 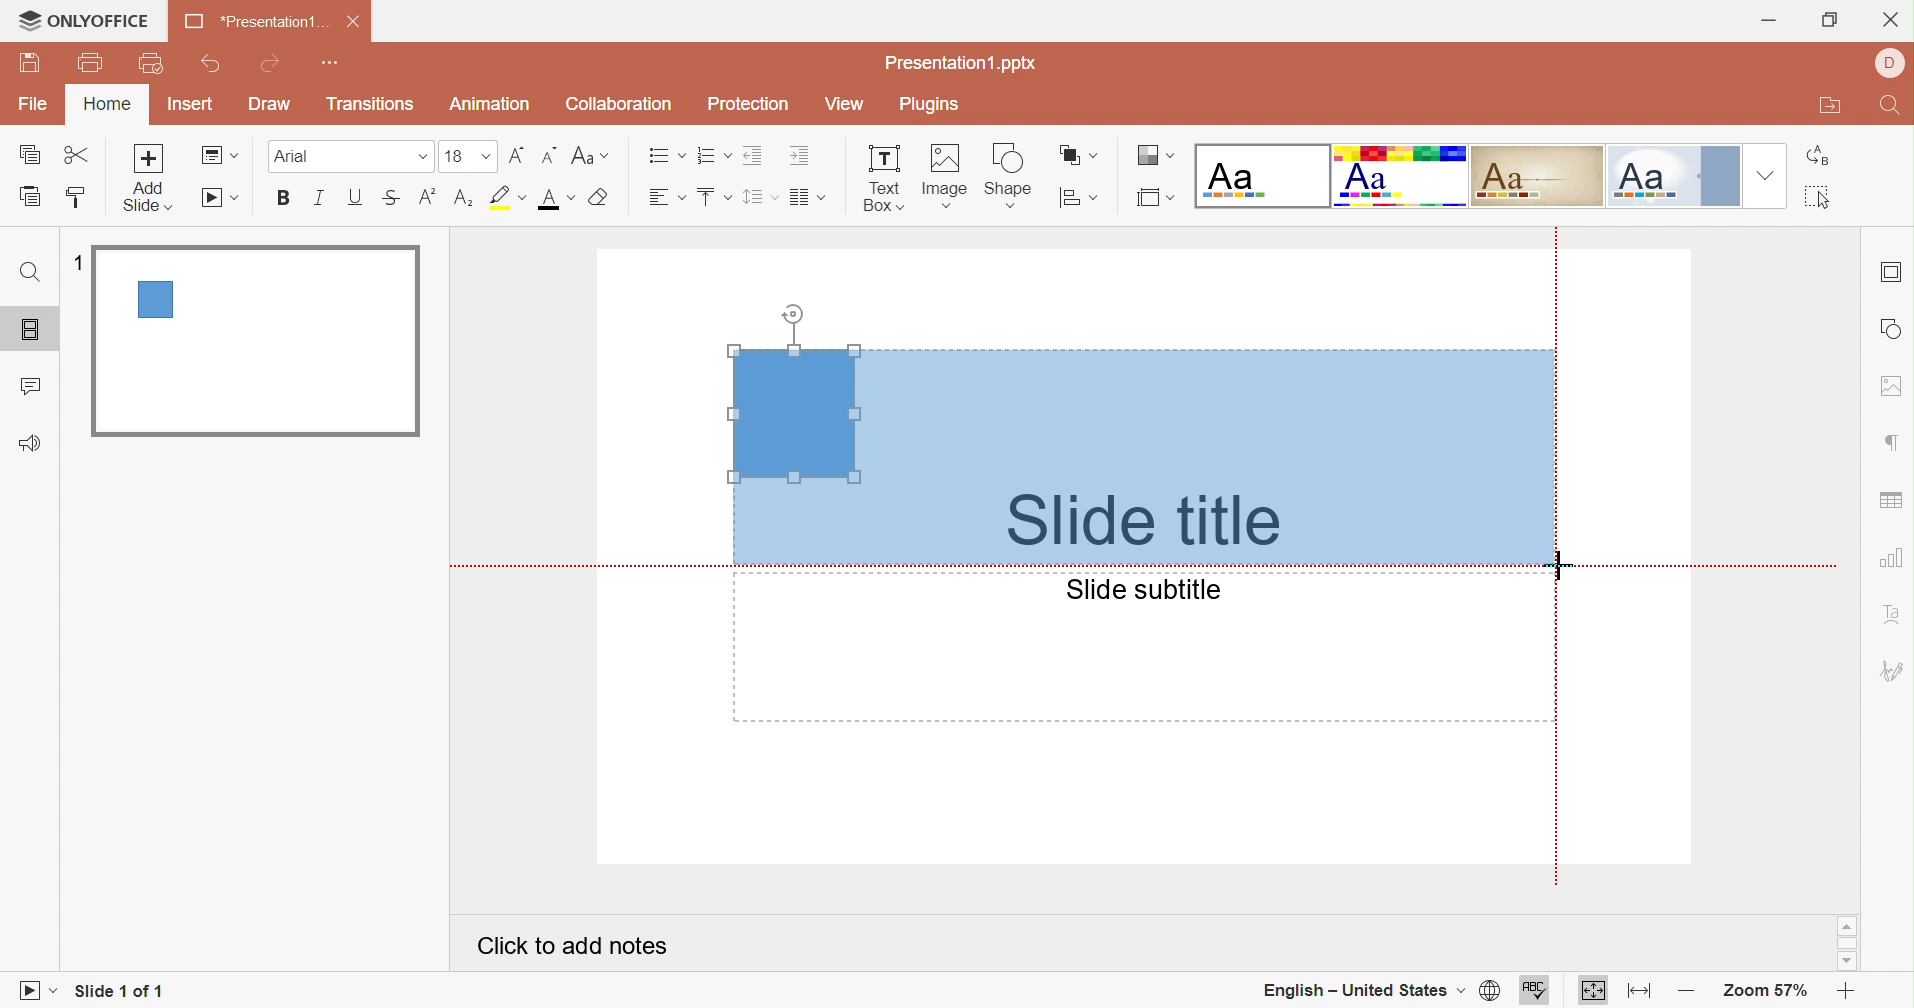 I want to click on Start slideshow, so click(x=34, y=993).